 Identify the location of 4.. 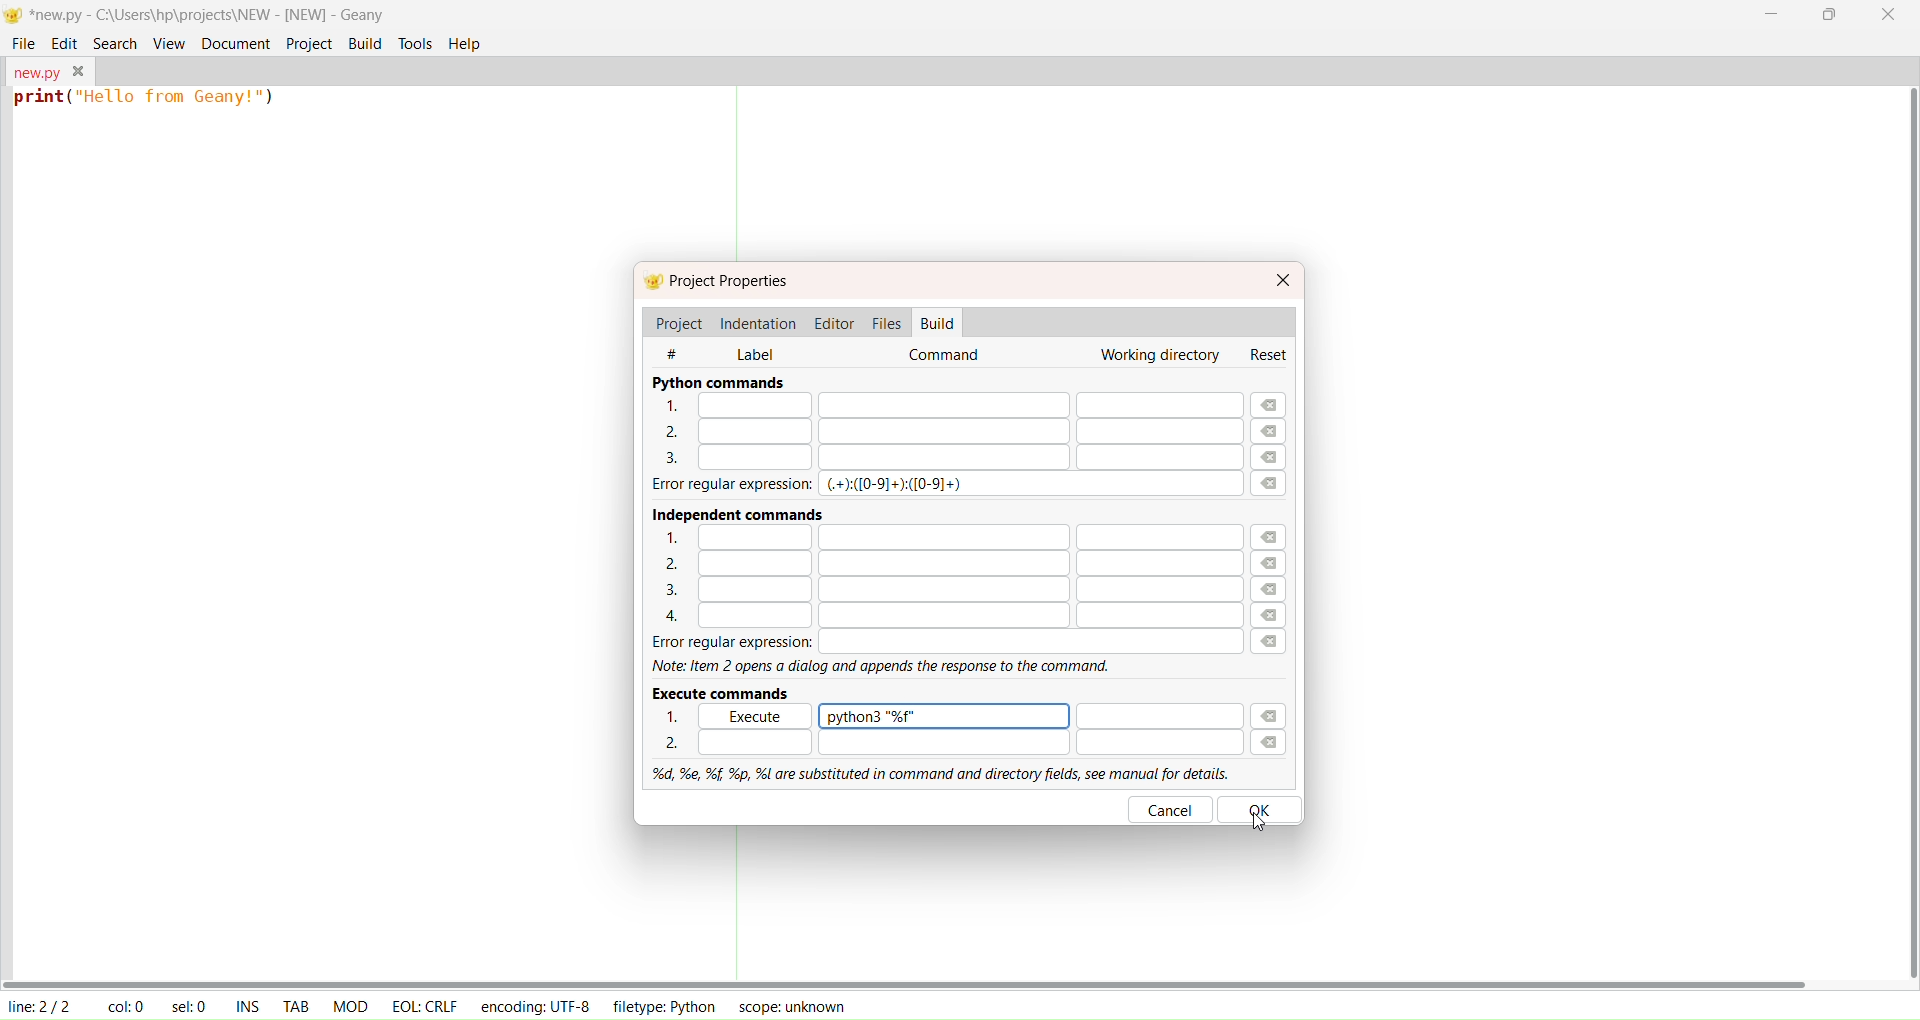
(937, 617).